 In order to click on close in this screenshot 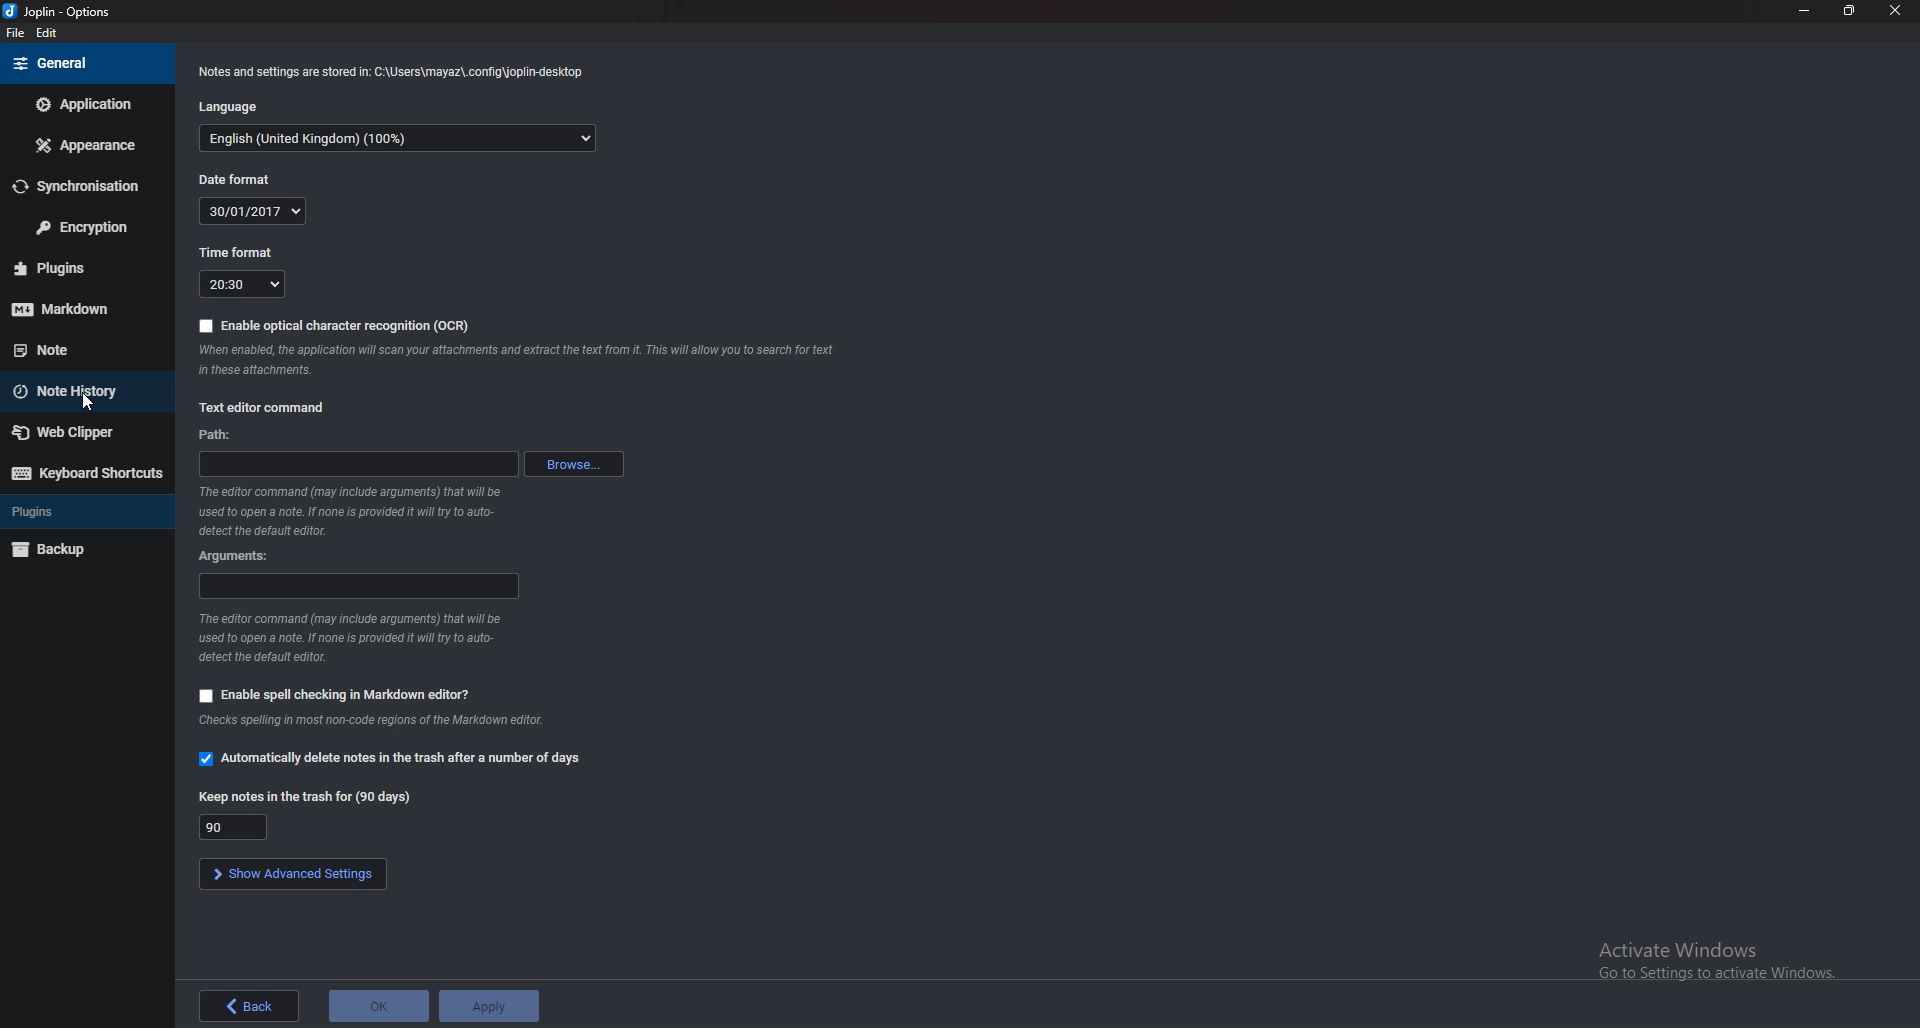, I will do `click(1898, 11)`.